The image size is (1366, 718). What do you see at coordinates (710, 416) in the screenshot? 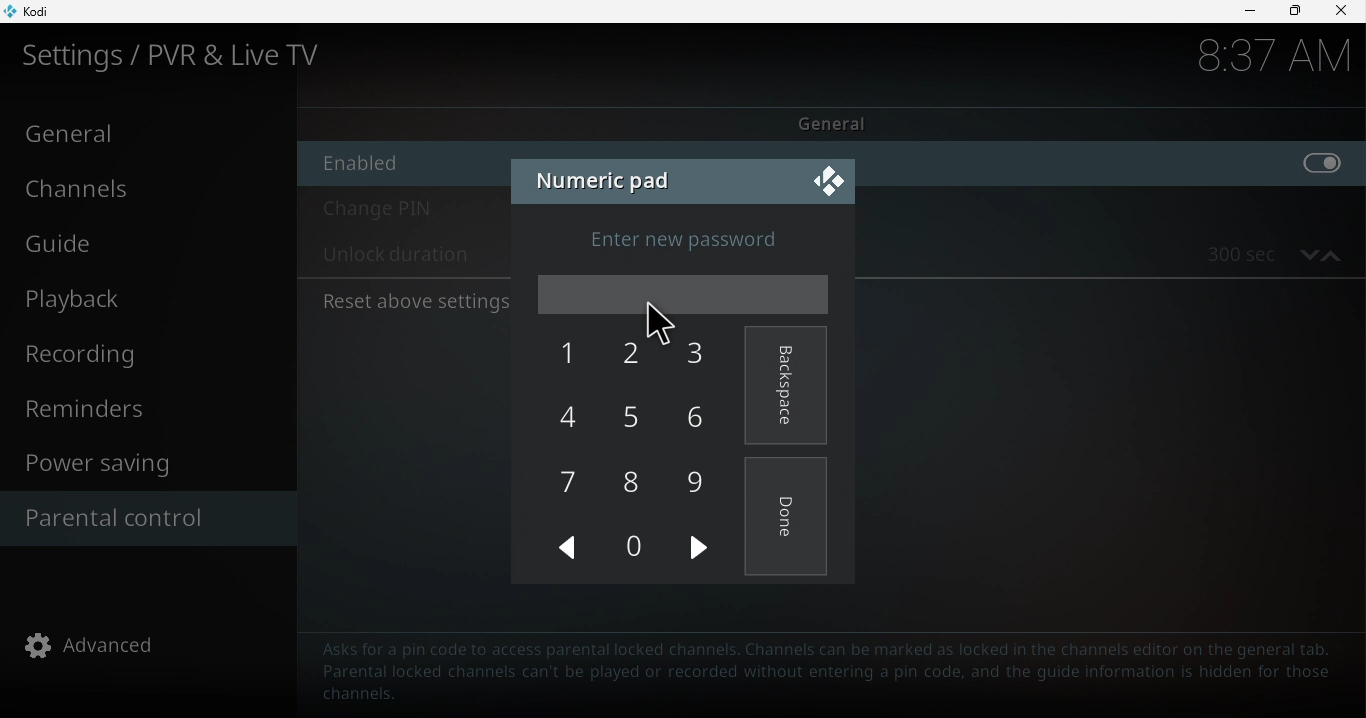
I see `6` at bounding box center [710, 416].